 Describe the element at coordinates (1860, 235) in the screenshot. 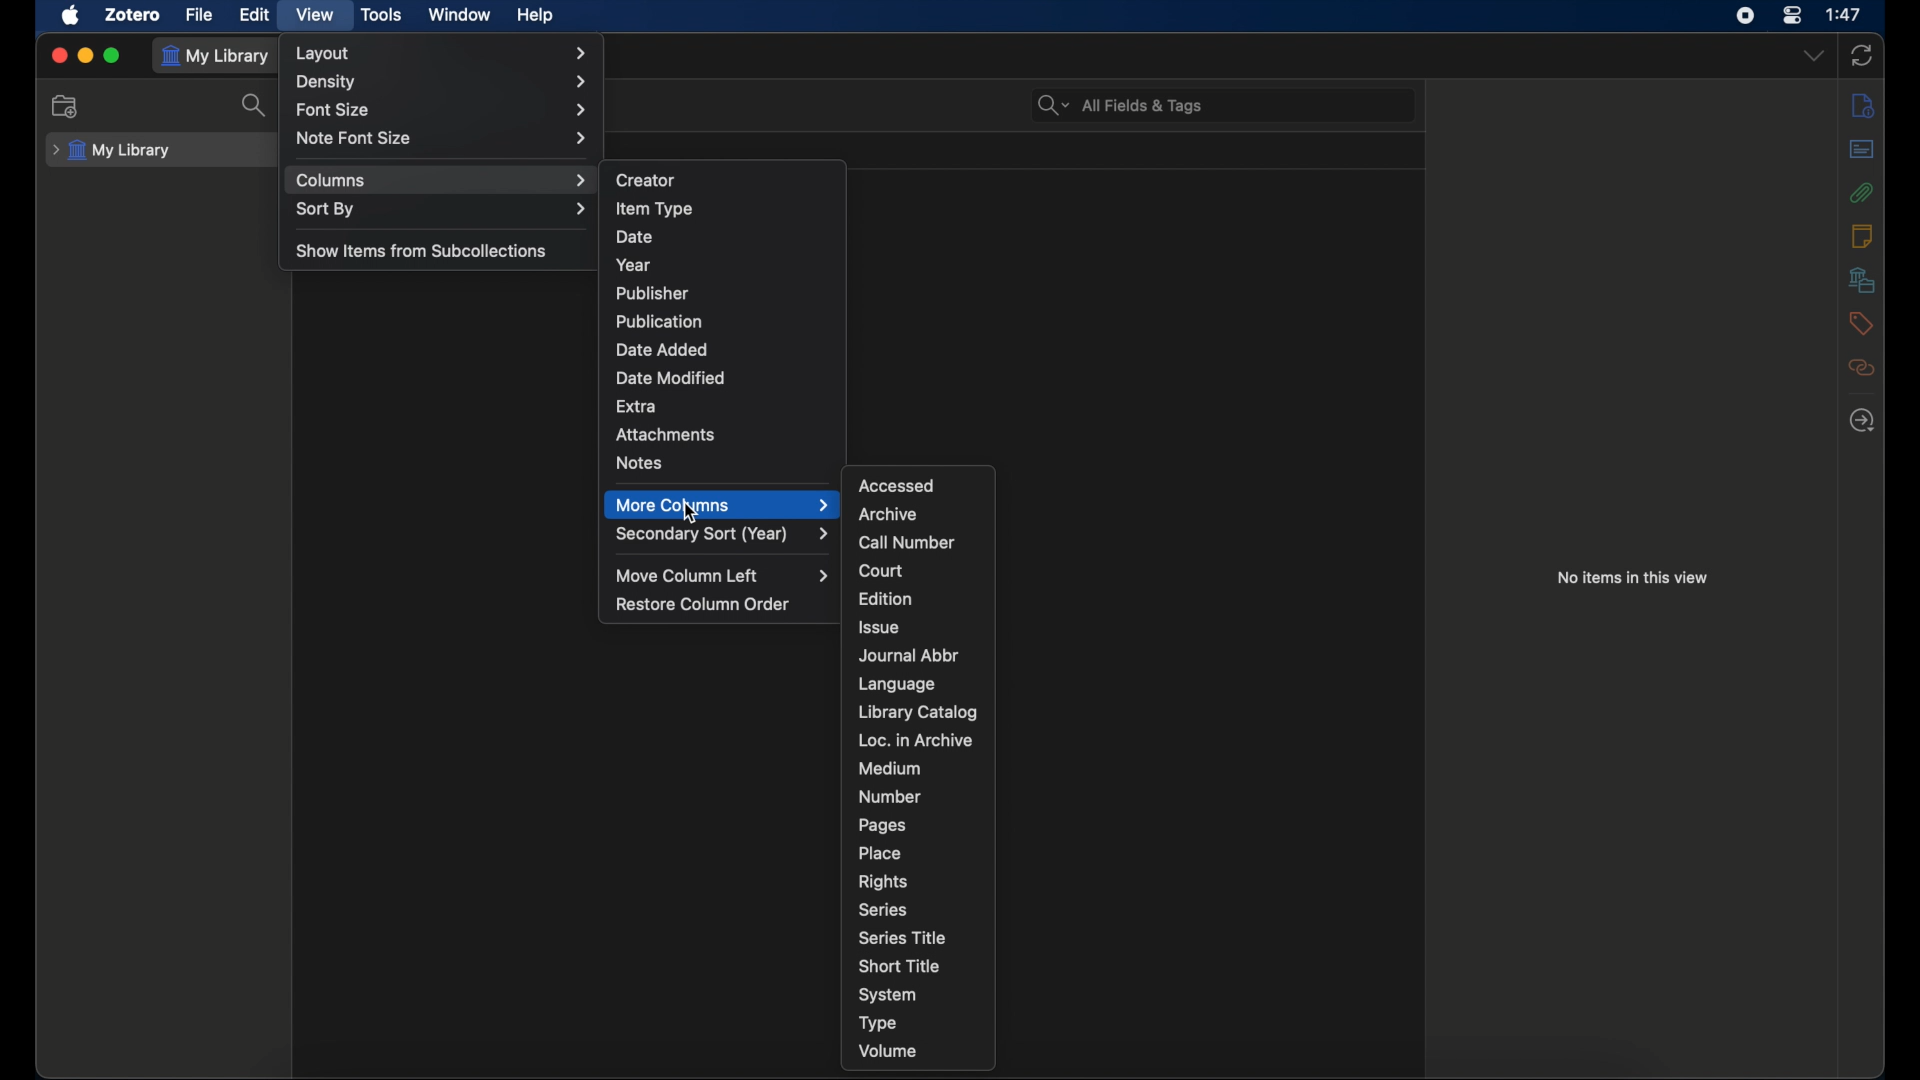

I see `notes` at that location.